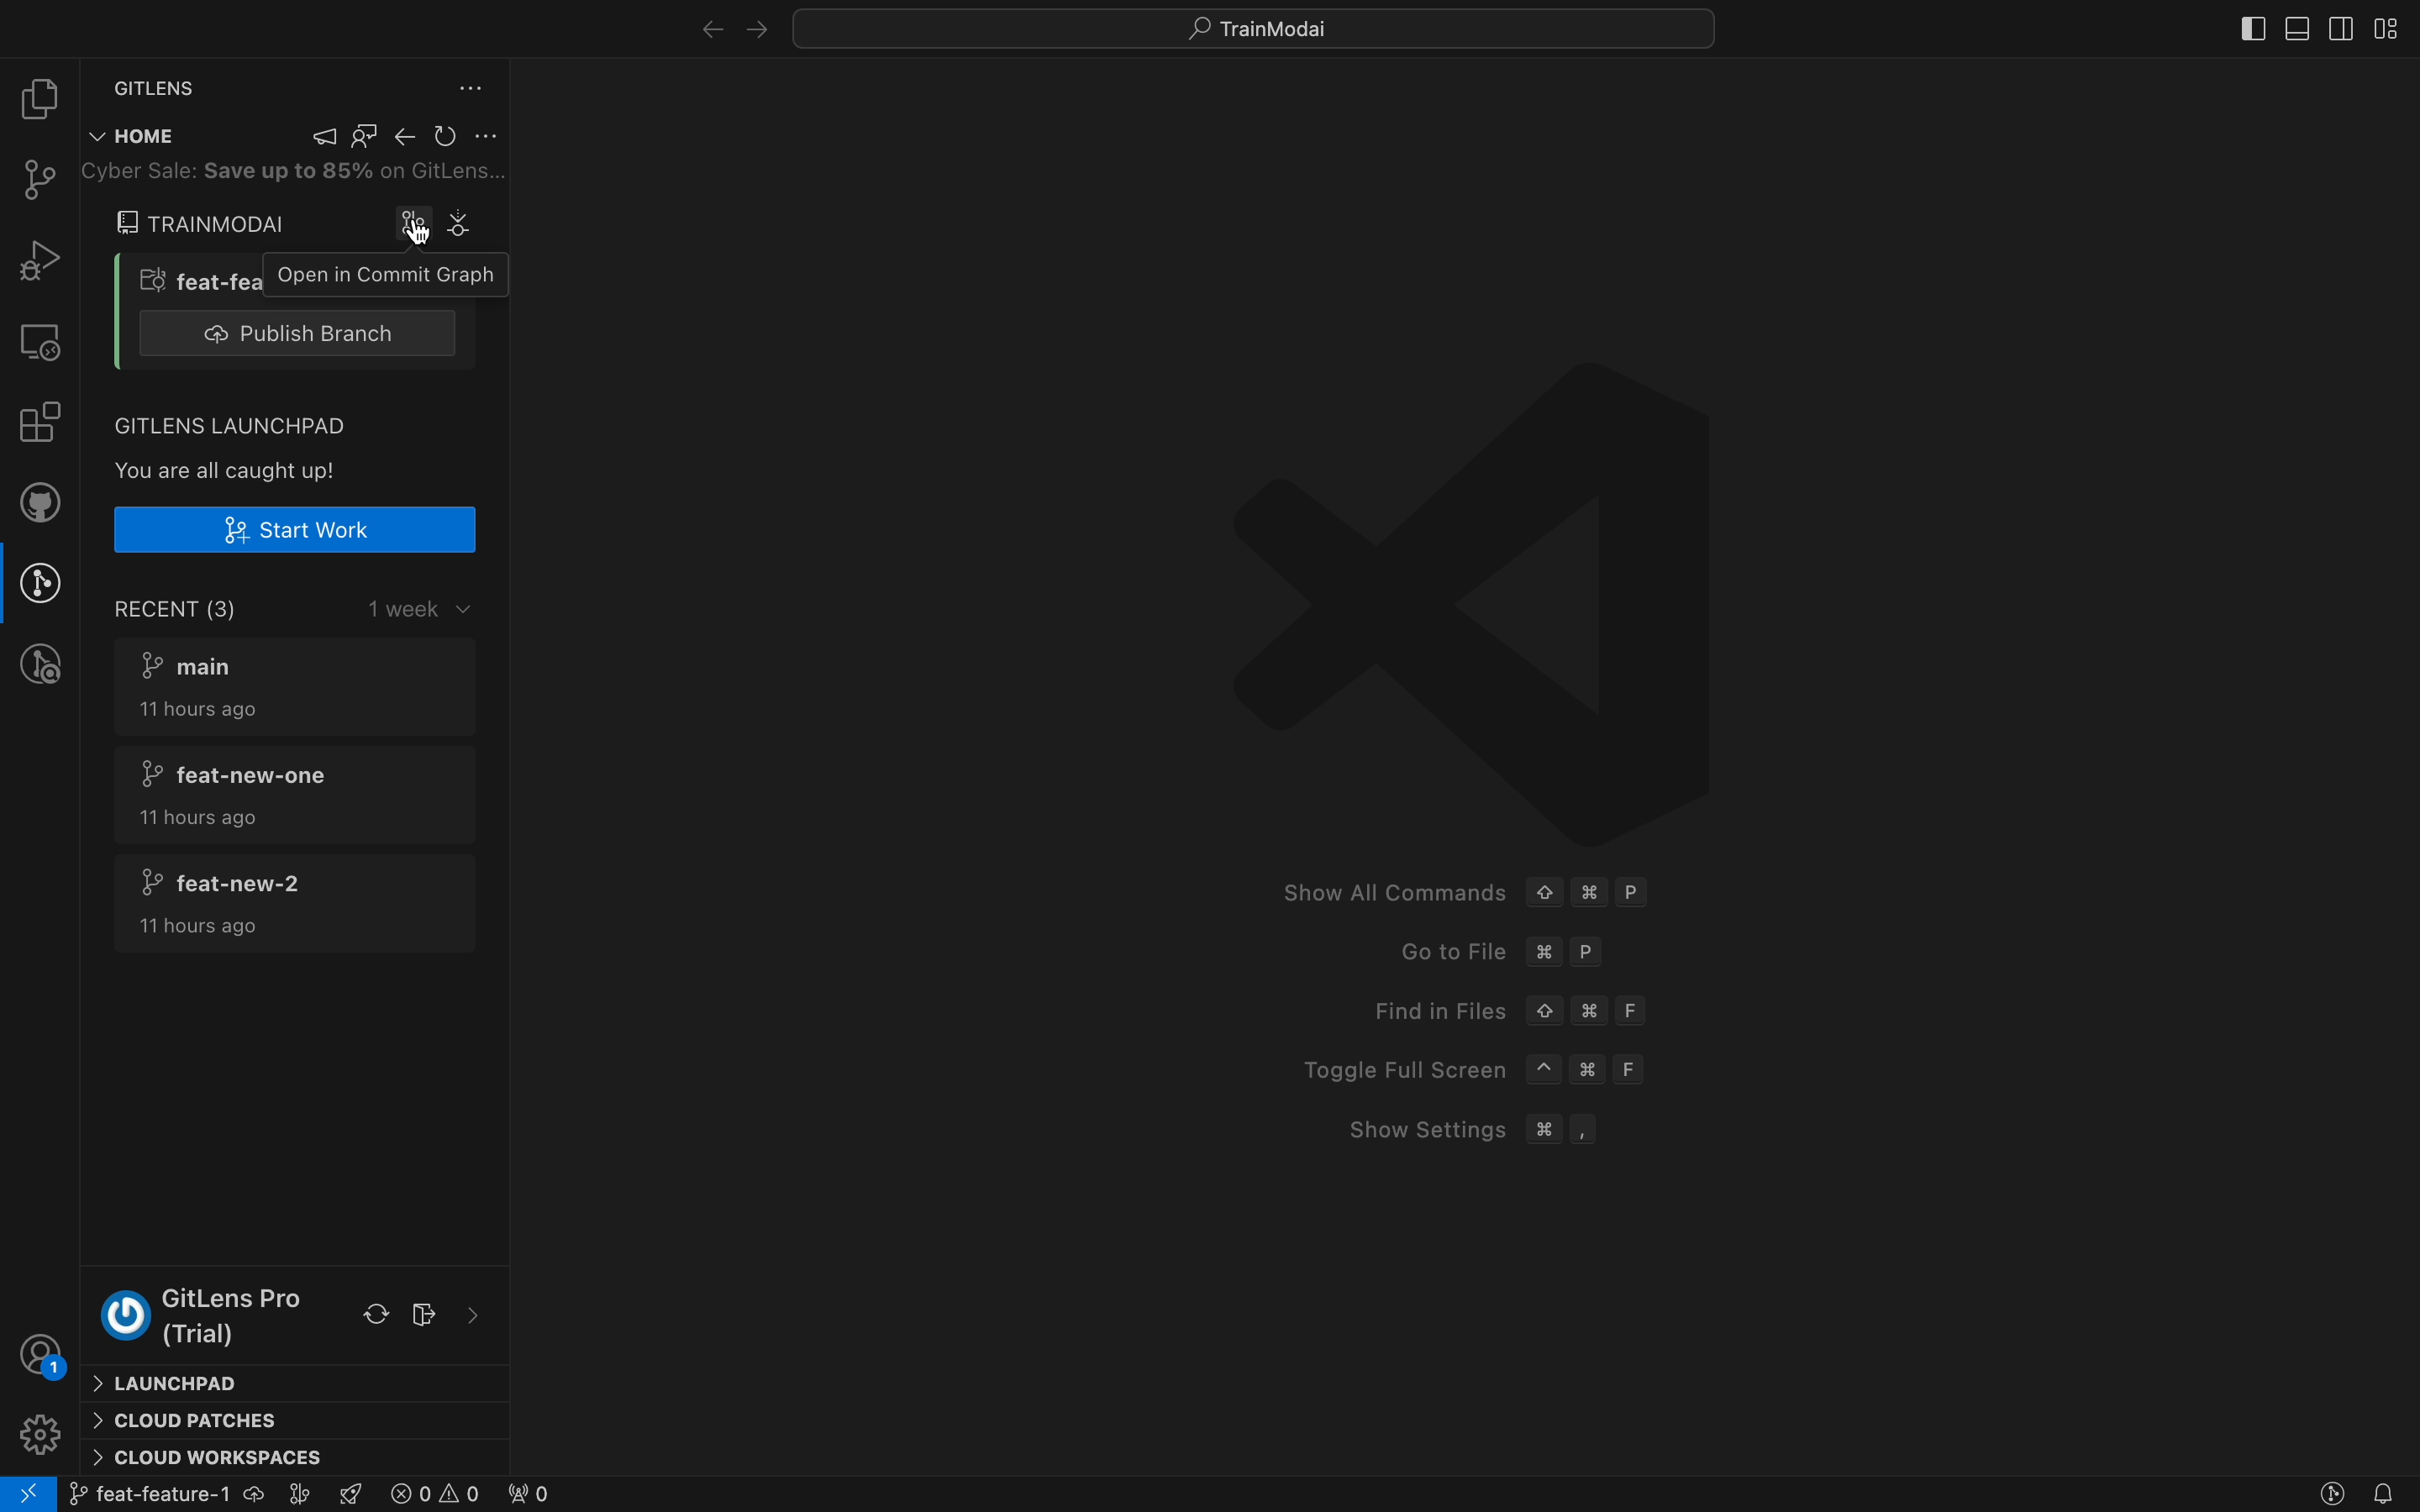  Describe the element at coordinates (38, 1434) in the screenshot. I see `Settings ` at that location.